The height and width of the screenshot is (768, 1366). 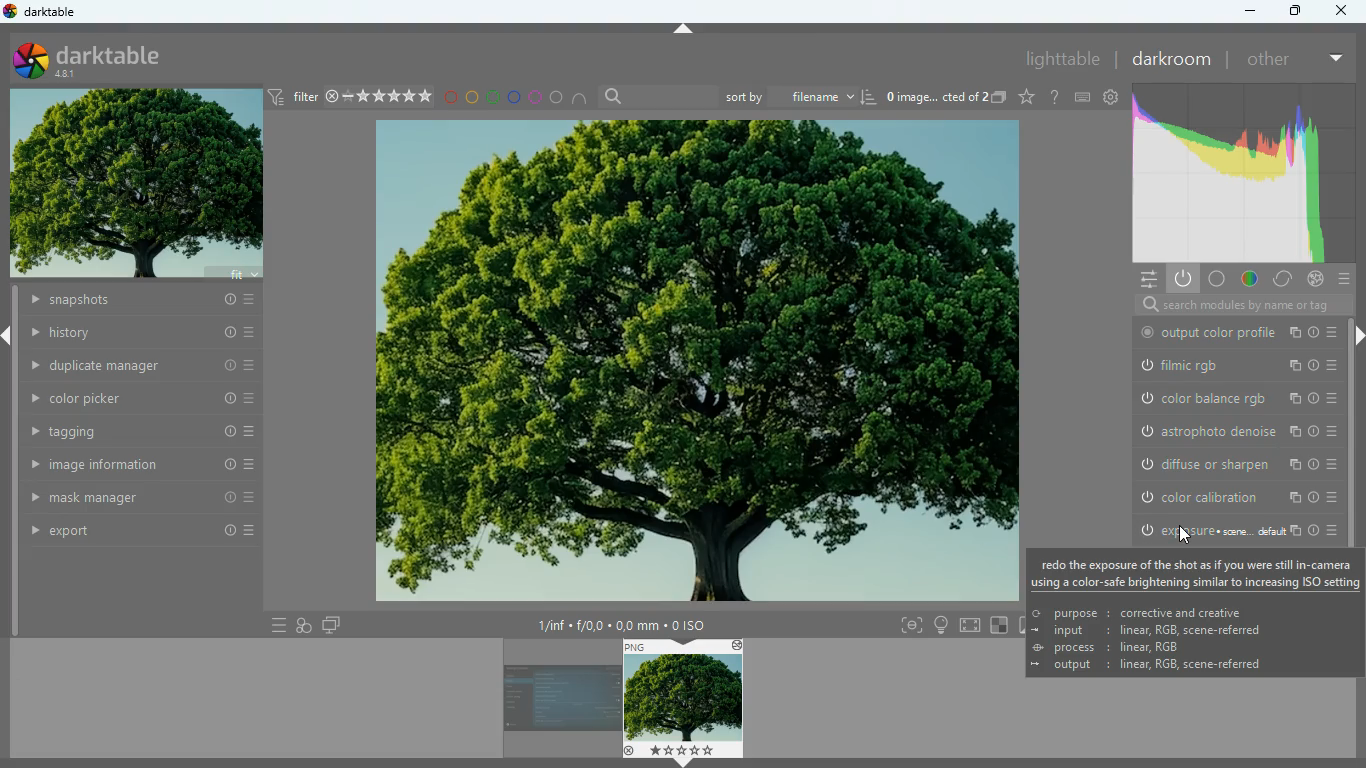 What do you see at coordinates (1233, 398) in the screenshot?
I see `color balance rgb` at bounding box center [1233, 398].